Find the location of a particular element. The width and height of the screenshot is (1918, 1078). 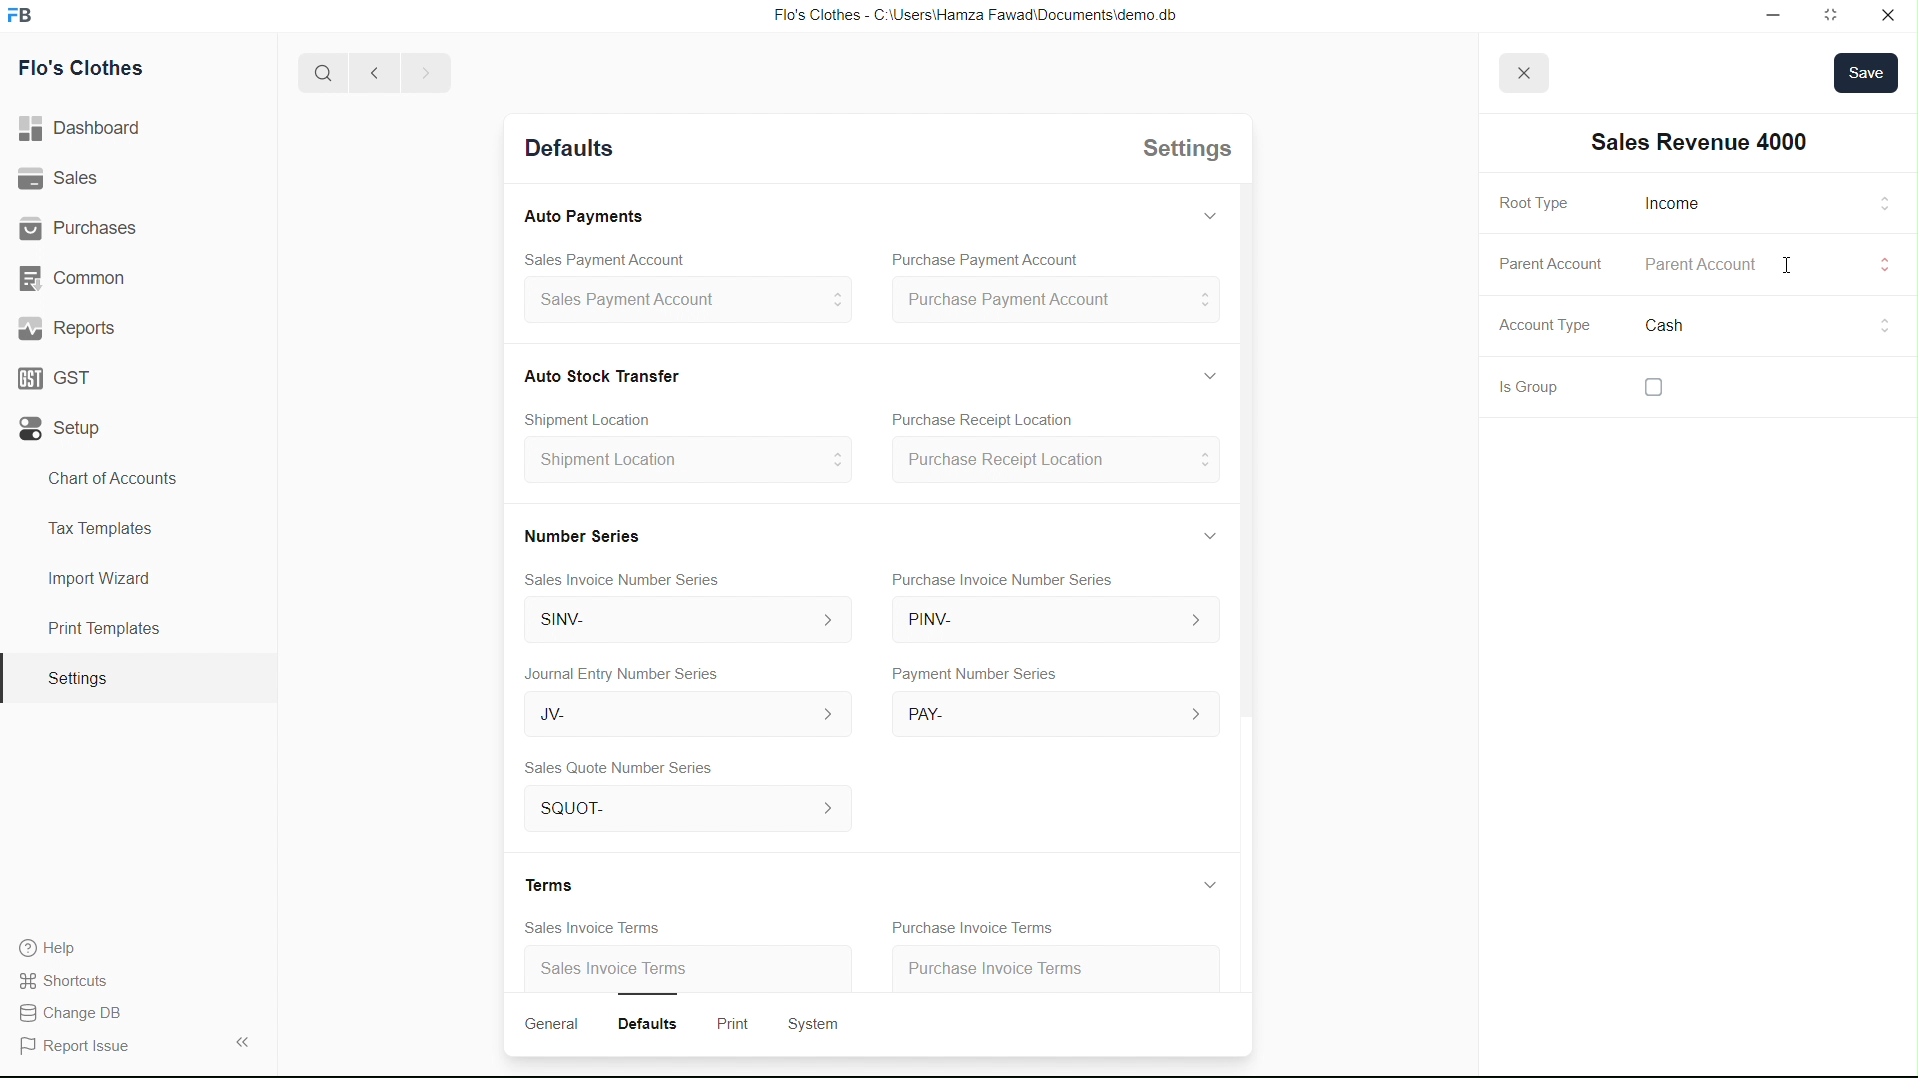

Defaults is located at coordinates (656, 1021).